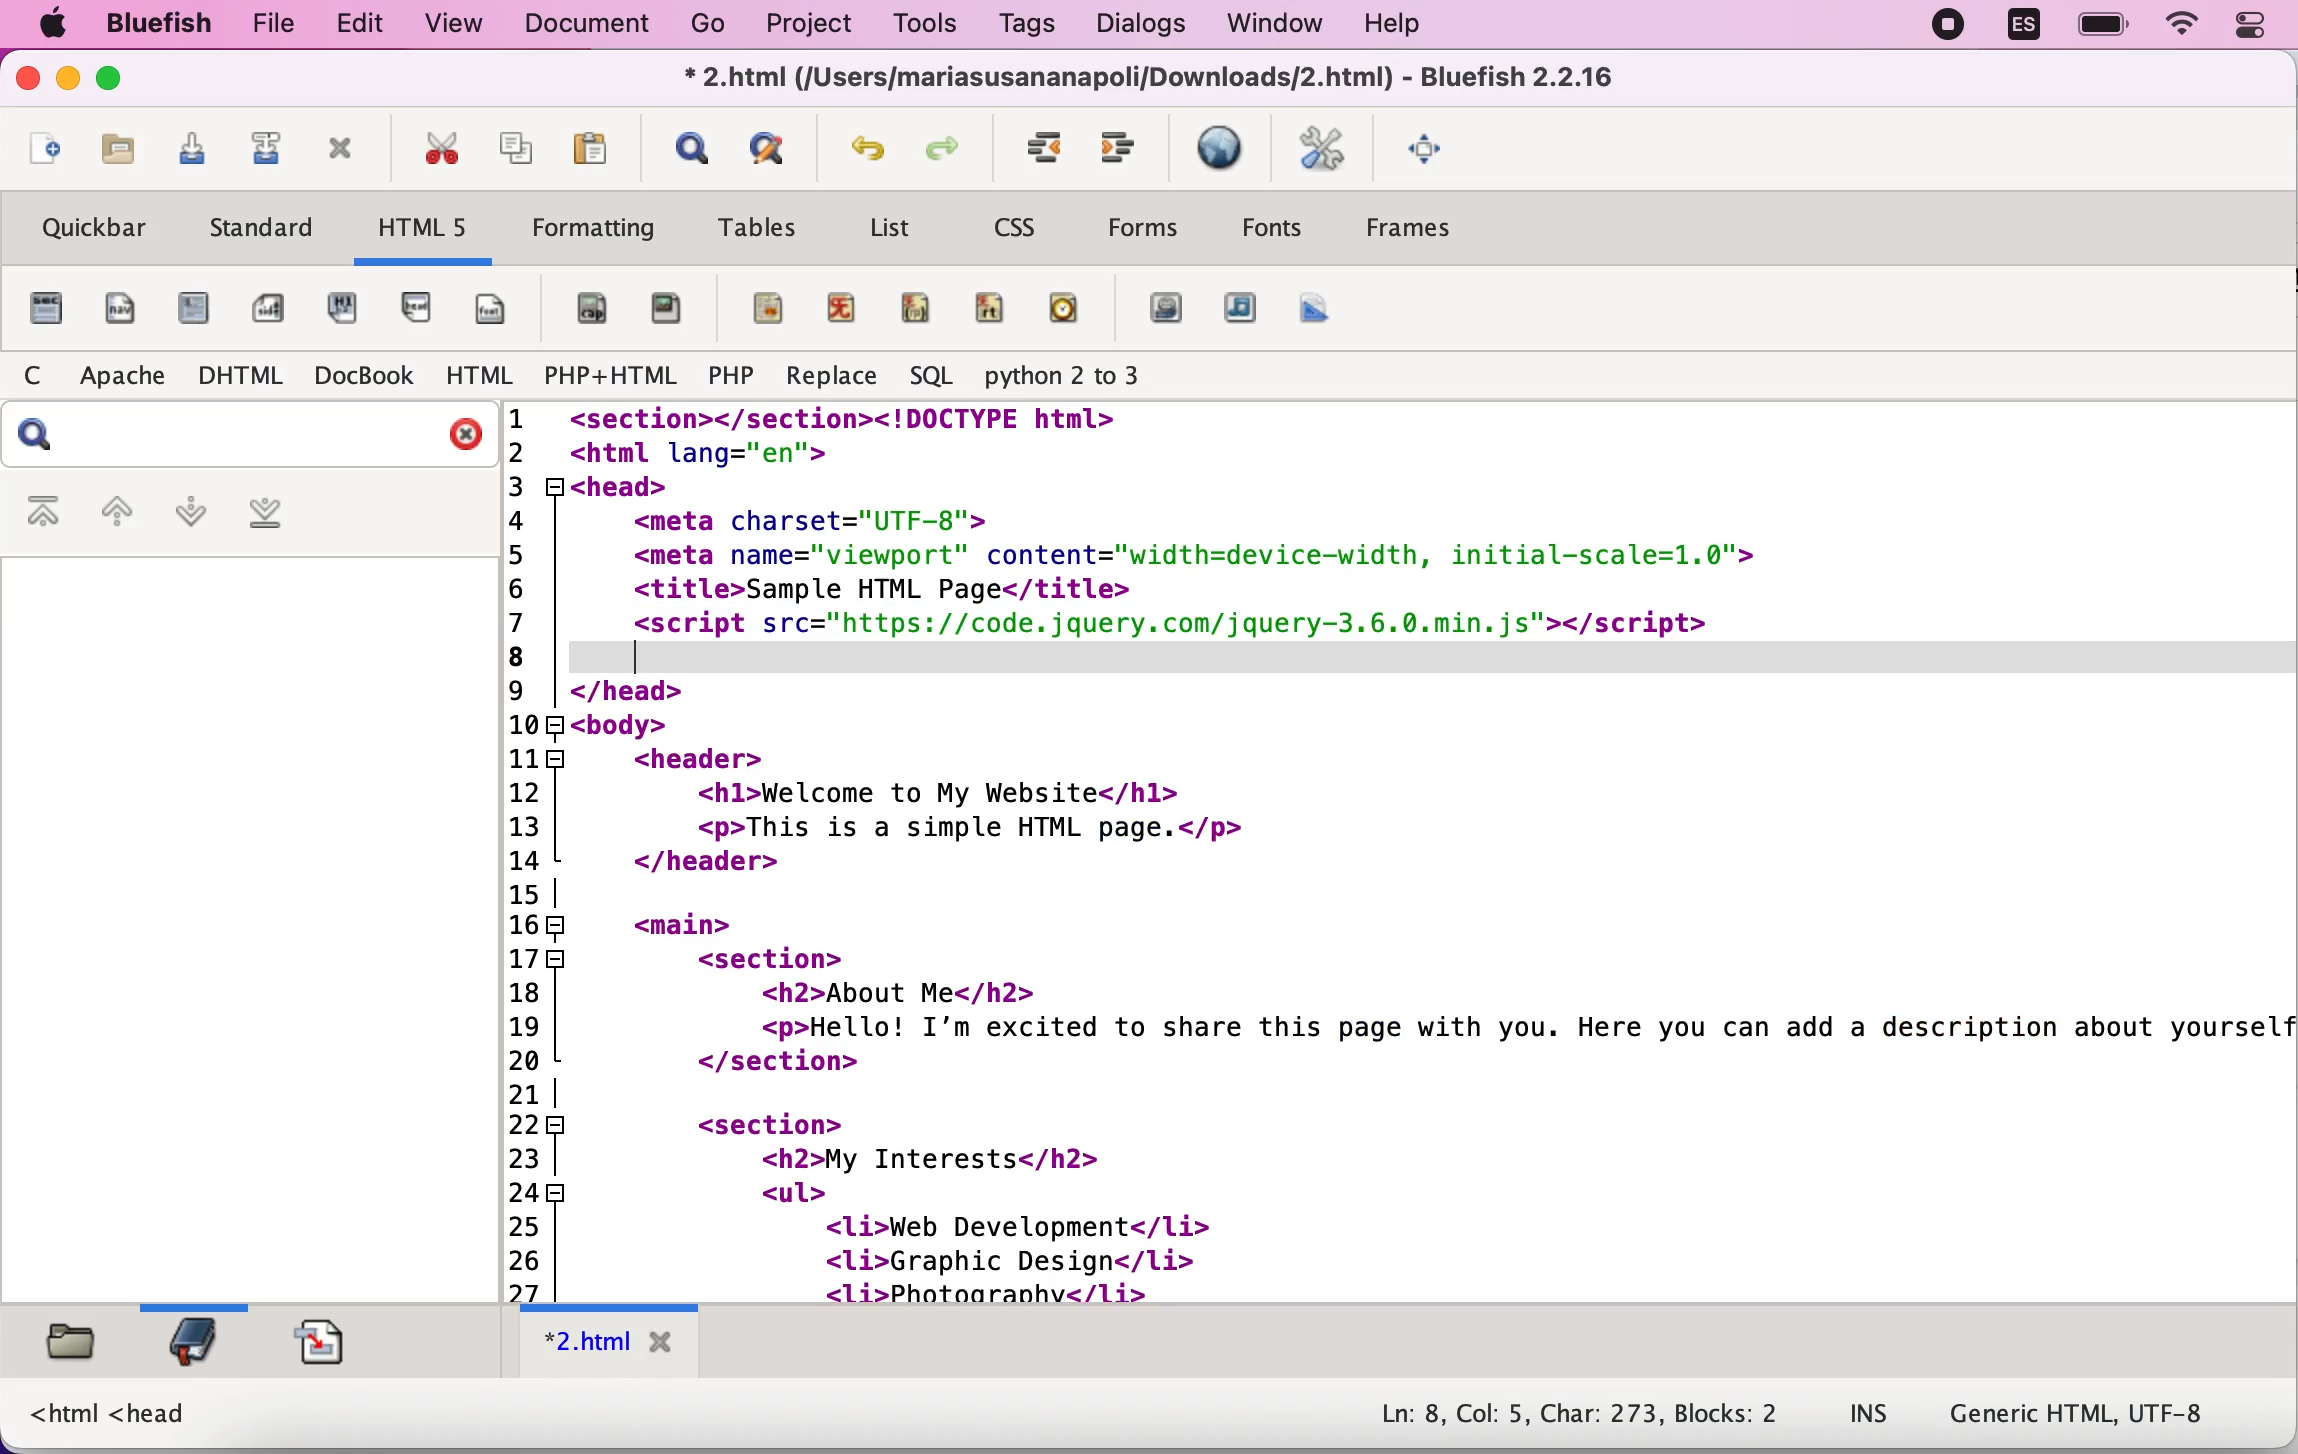  Describe the element at coordinates (918, 303) in the screenshot. I see `ruby parenthesis` at that location.